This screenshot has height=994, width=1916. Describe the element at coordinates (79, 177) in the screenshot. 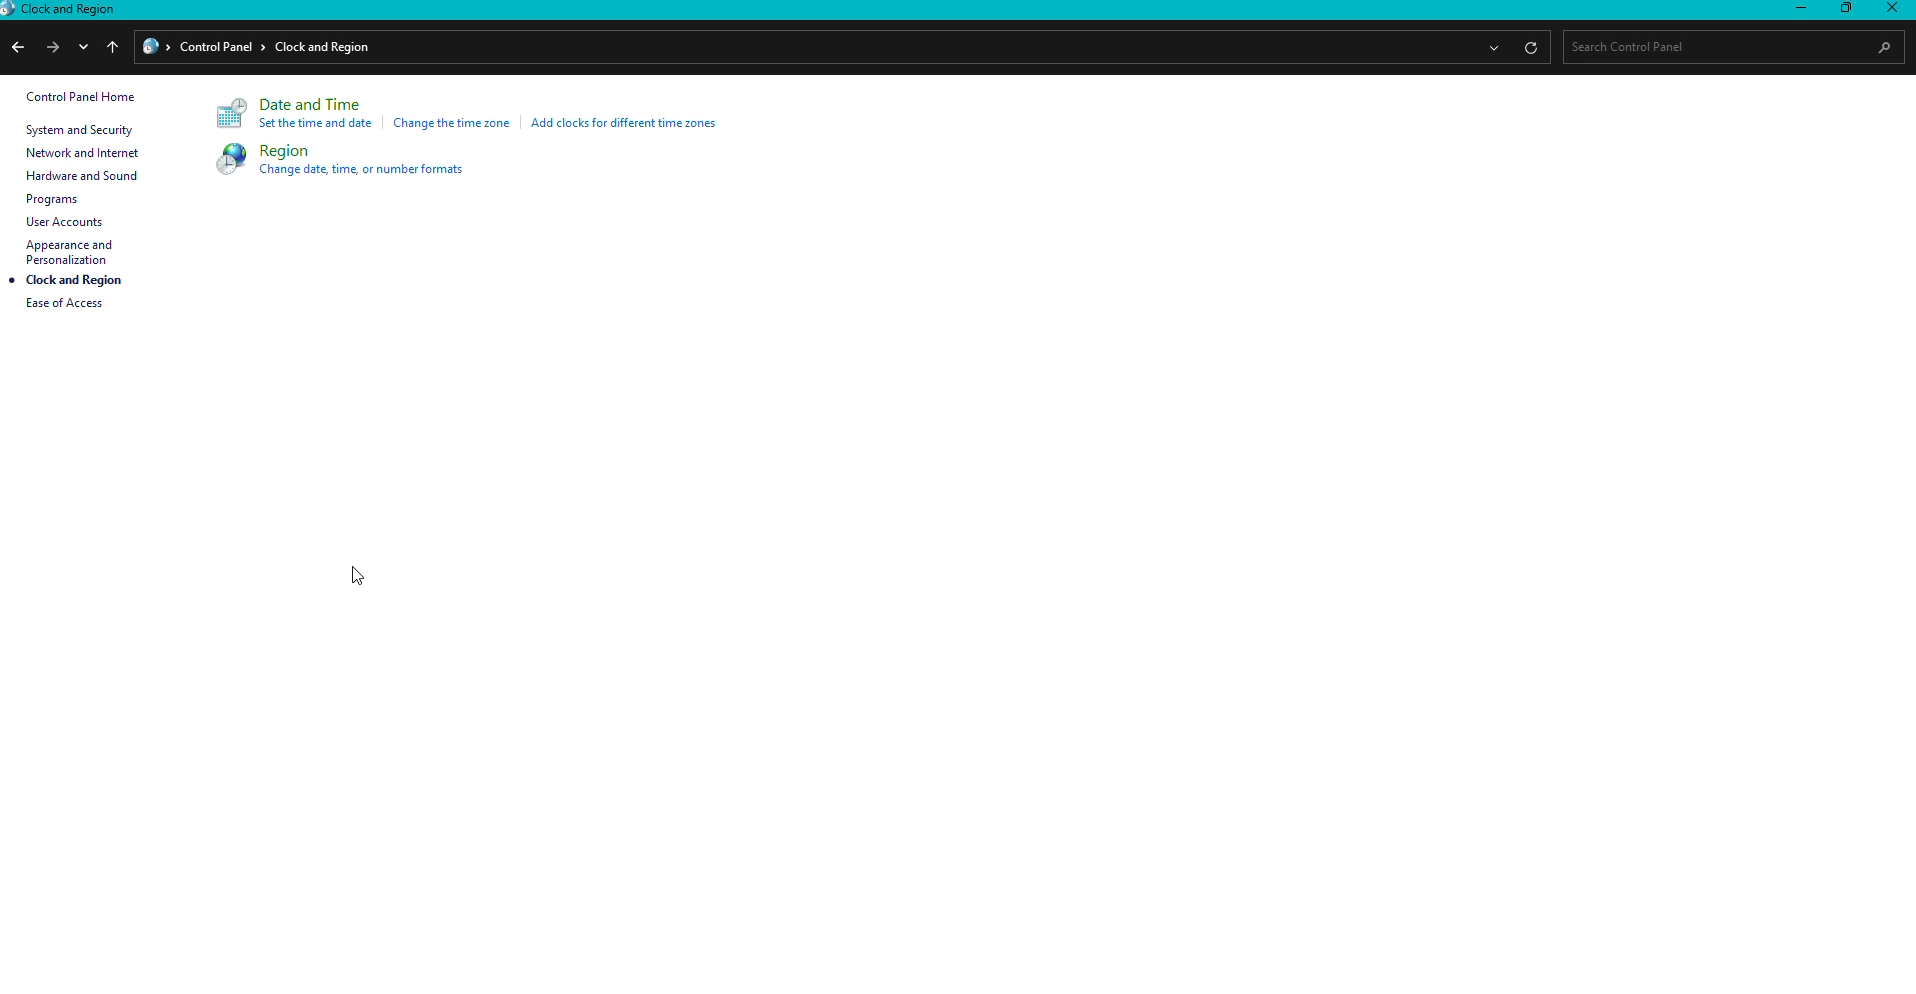

I see `Hardware and sound` at that location.